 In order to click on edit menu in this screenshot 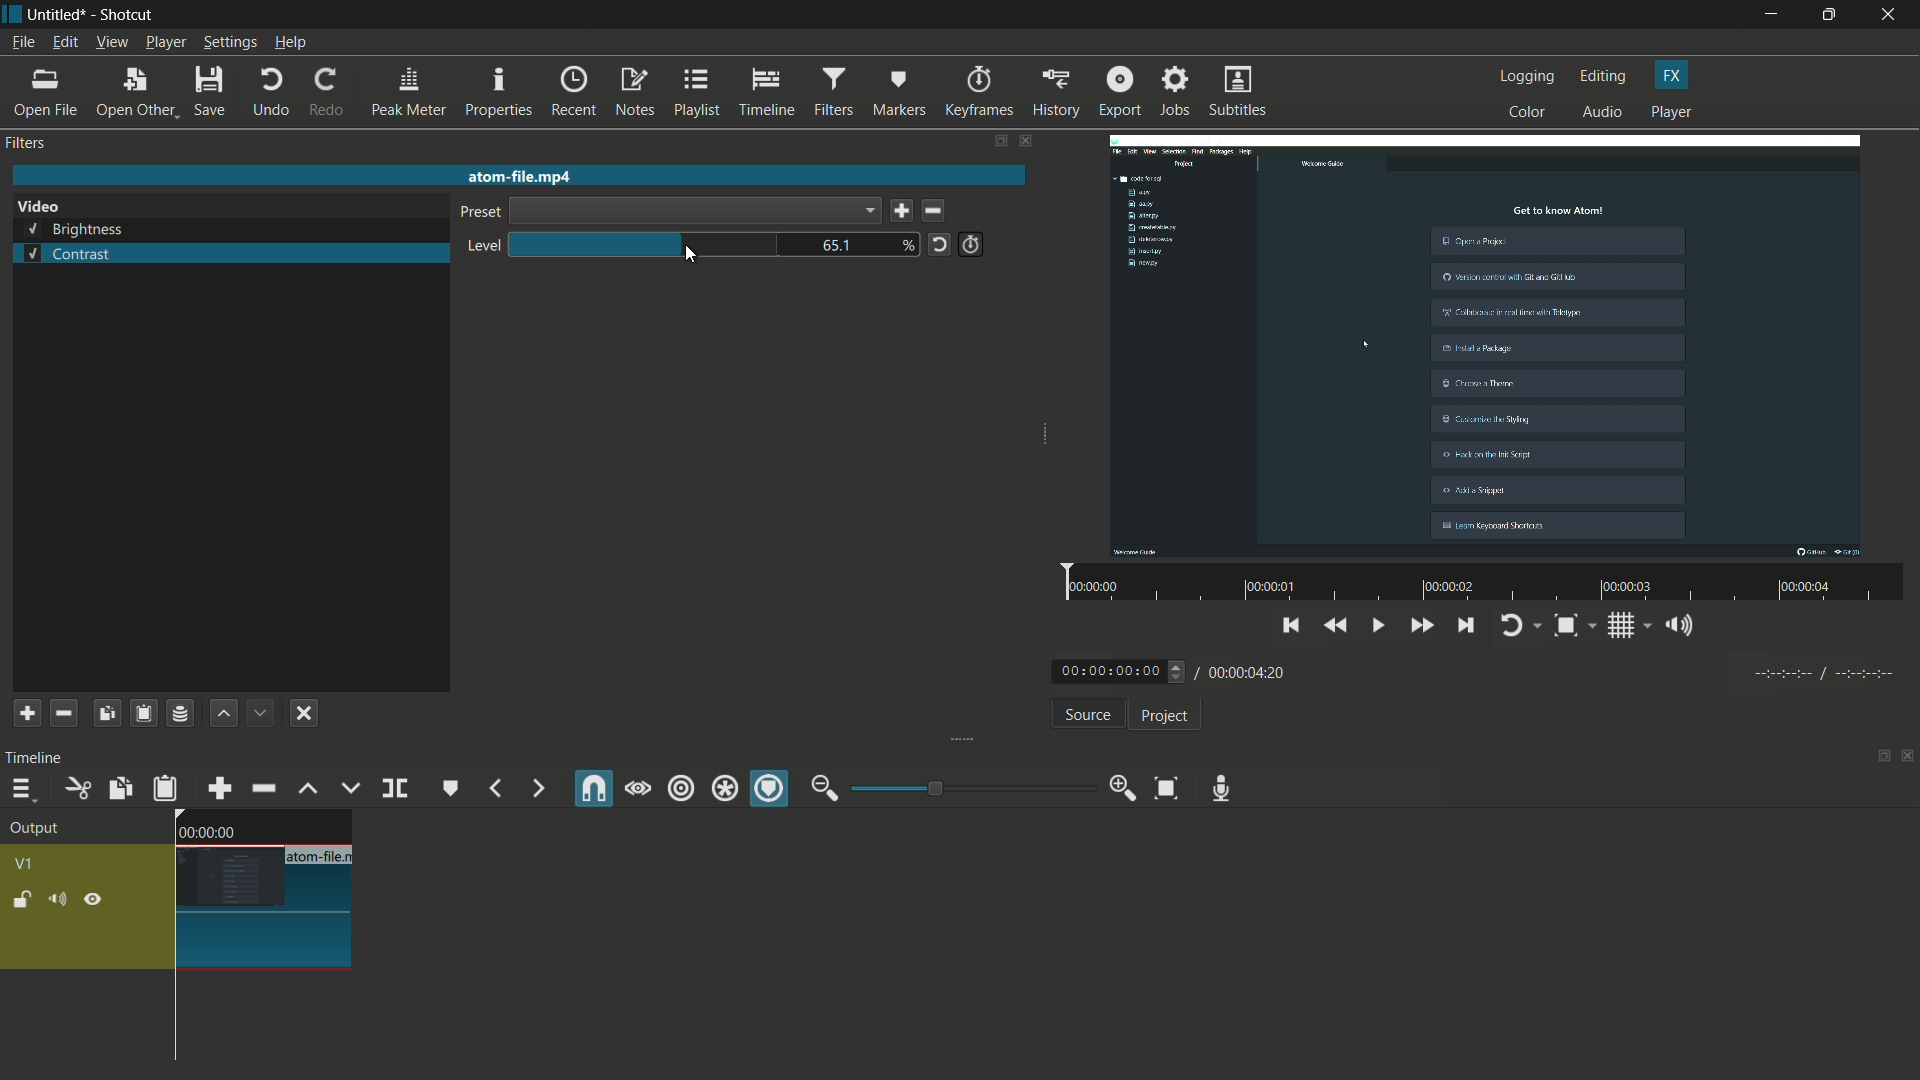, I will do `click(62, 43)`.